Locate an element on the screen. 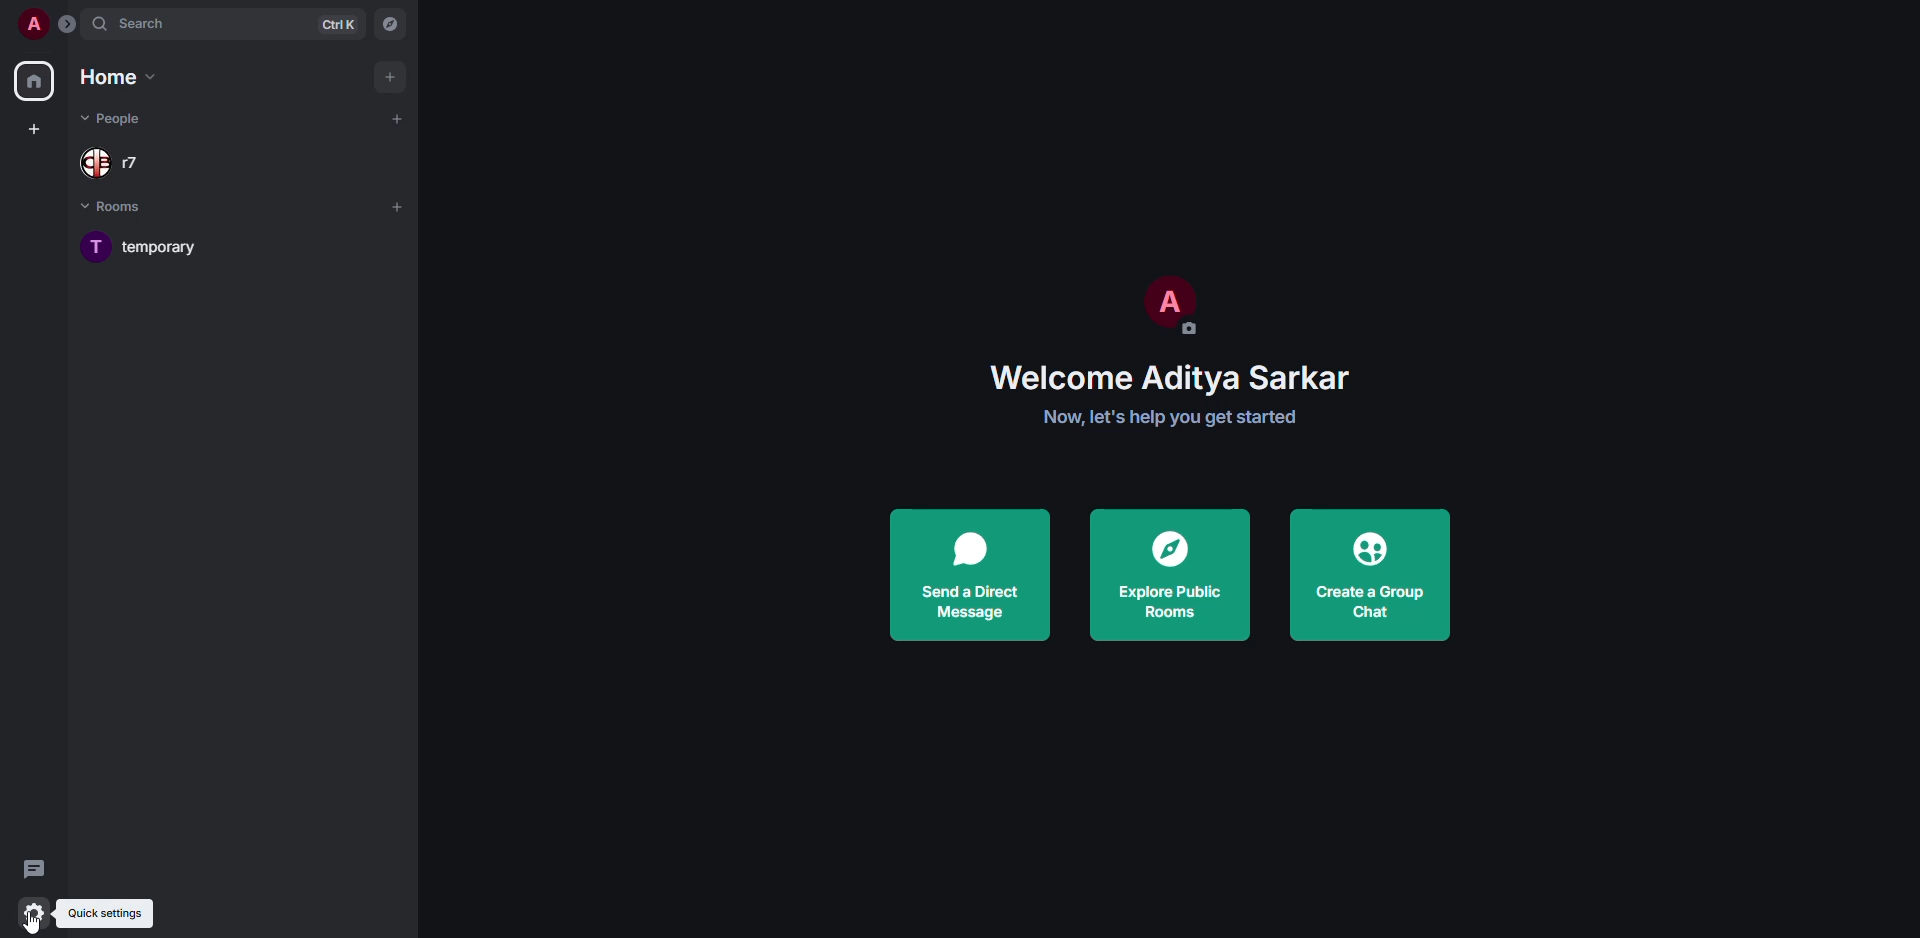 This screenshot has height=938, width=1920. add is located at coordinates (397, 207).